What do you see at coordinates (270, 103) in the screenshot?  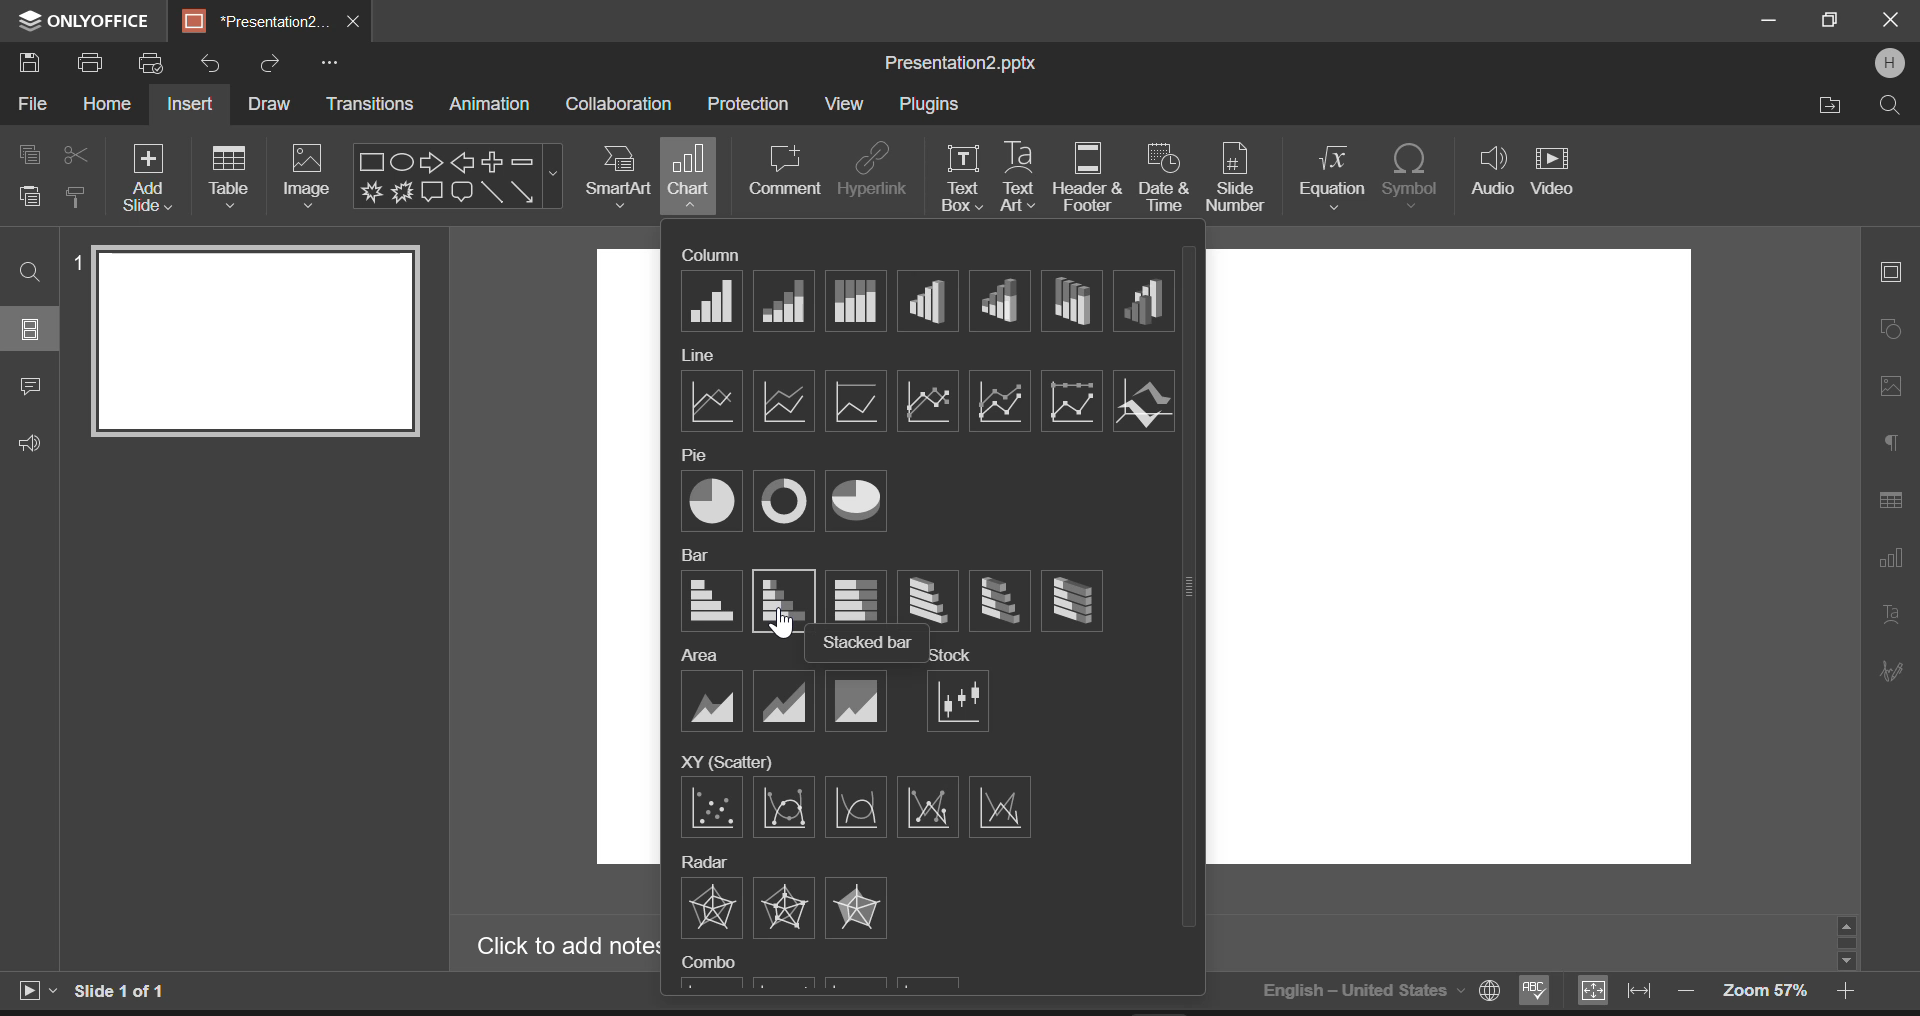 I see `Draw` at bounding box center [270, 103].